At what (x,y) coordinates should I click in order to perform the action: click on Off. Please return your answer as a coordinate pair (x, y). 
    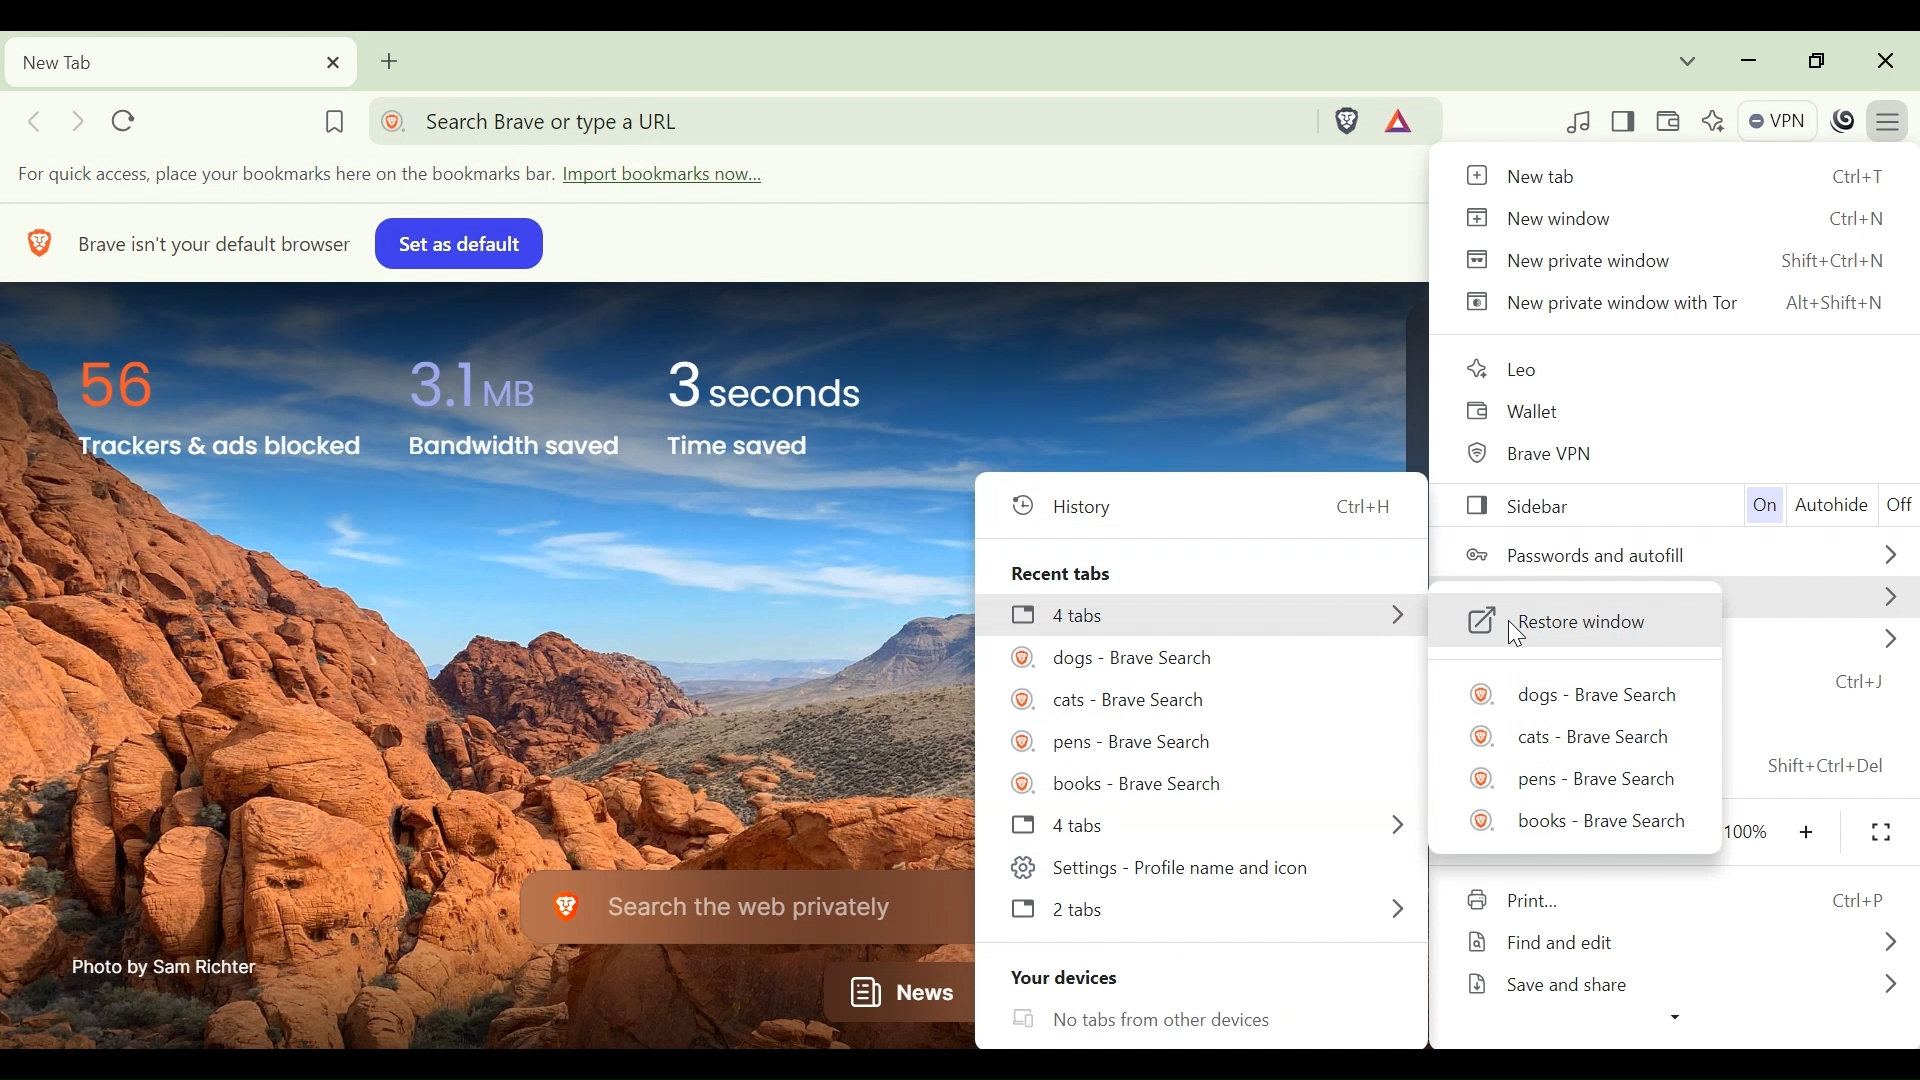
    Looking at the image, I should click on (1895, 503).